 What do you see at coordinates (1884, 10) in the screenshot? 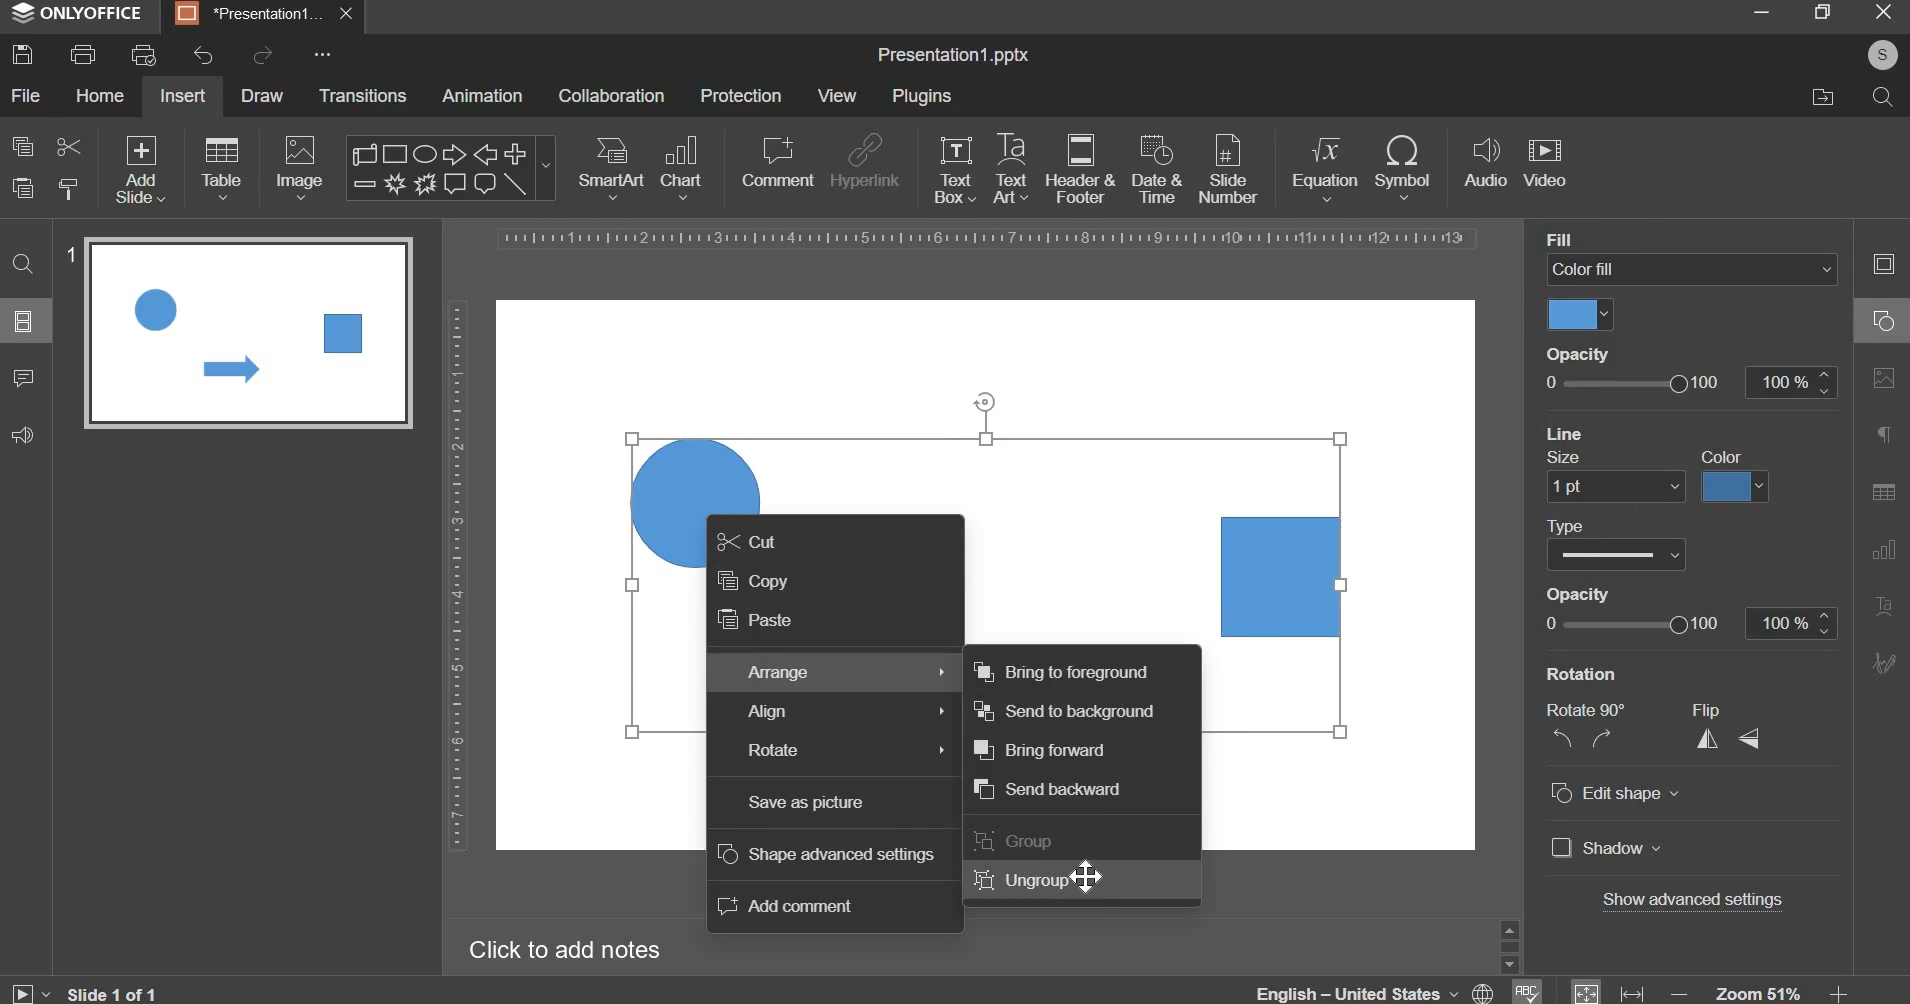
I see `exit` at bounding box center [1884, 10].